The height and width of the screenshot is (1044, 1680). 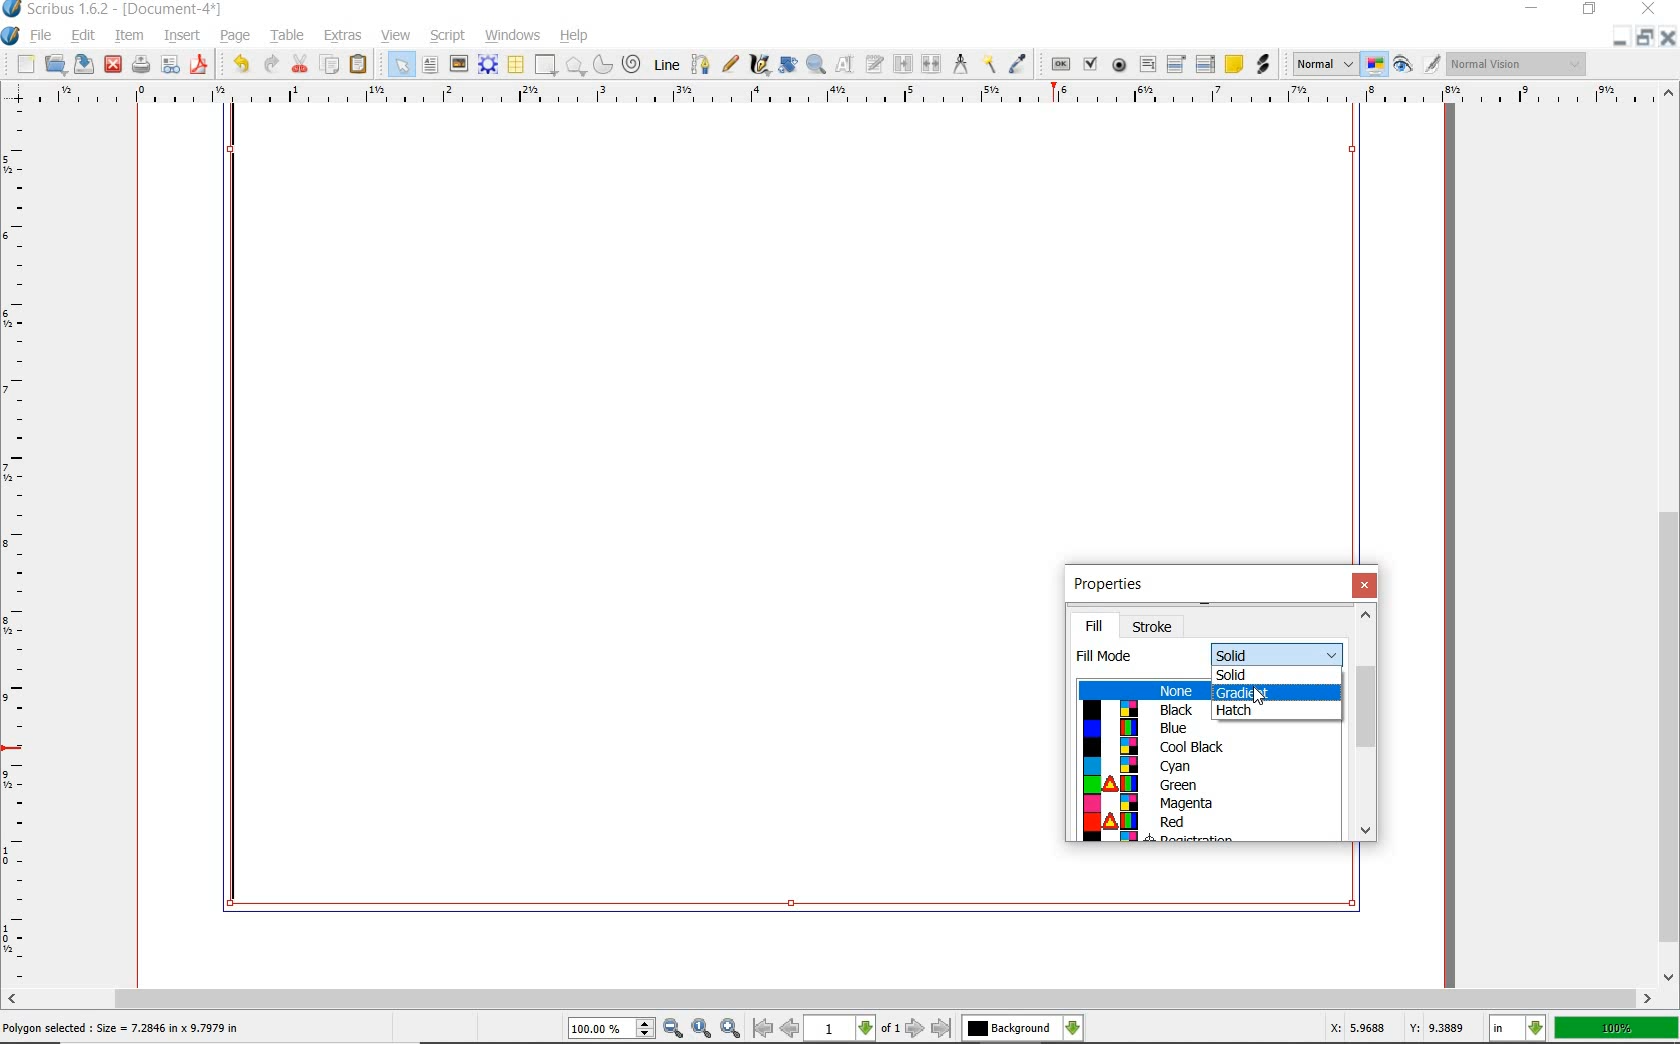 What do you see at coordinates (1018, 61) in the screenshot?
I see `eye dropper` at bounding box center [1018, 61].